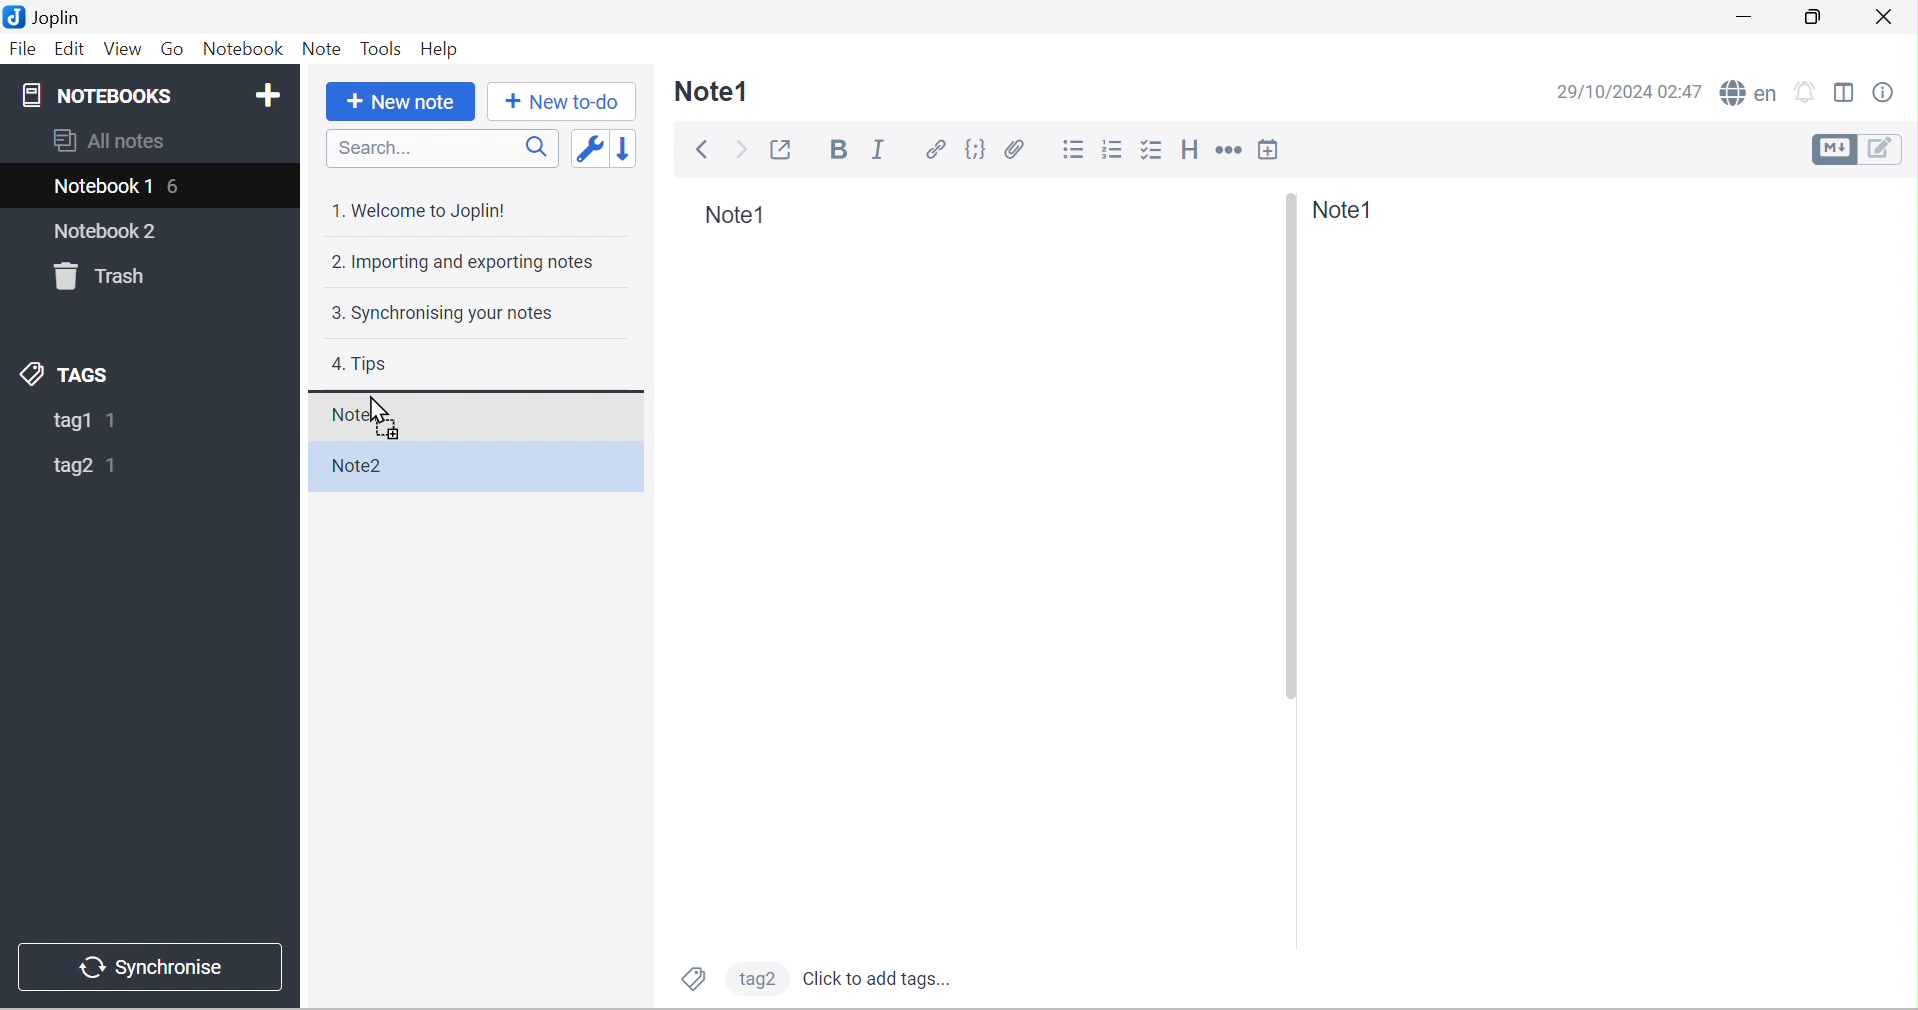 The image size is (1918, 1010). What do you see at coordinates (562, 104) in the screenshot?
I see `+ New to do` at bounding box center [562, 104].